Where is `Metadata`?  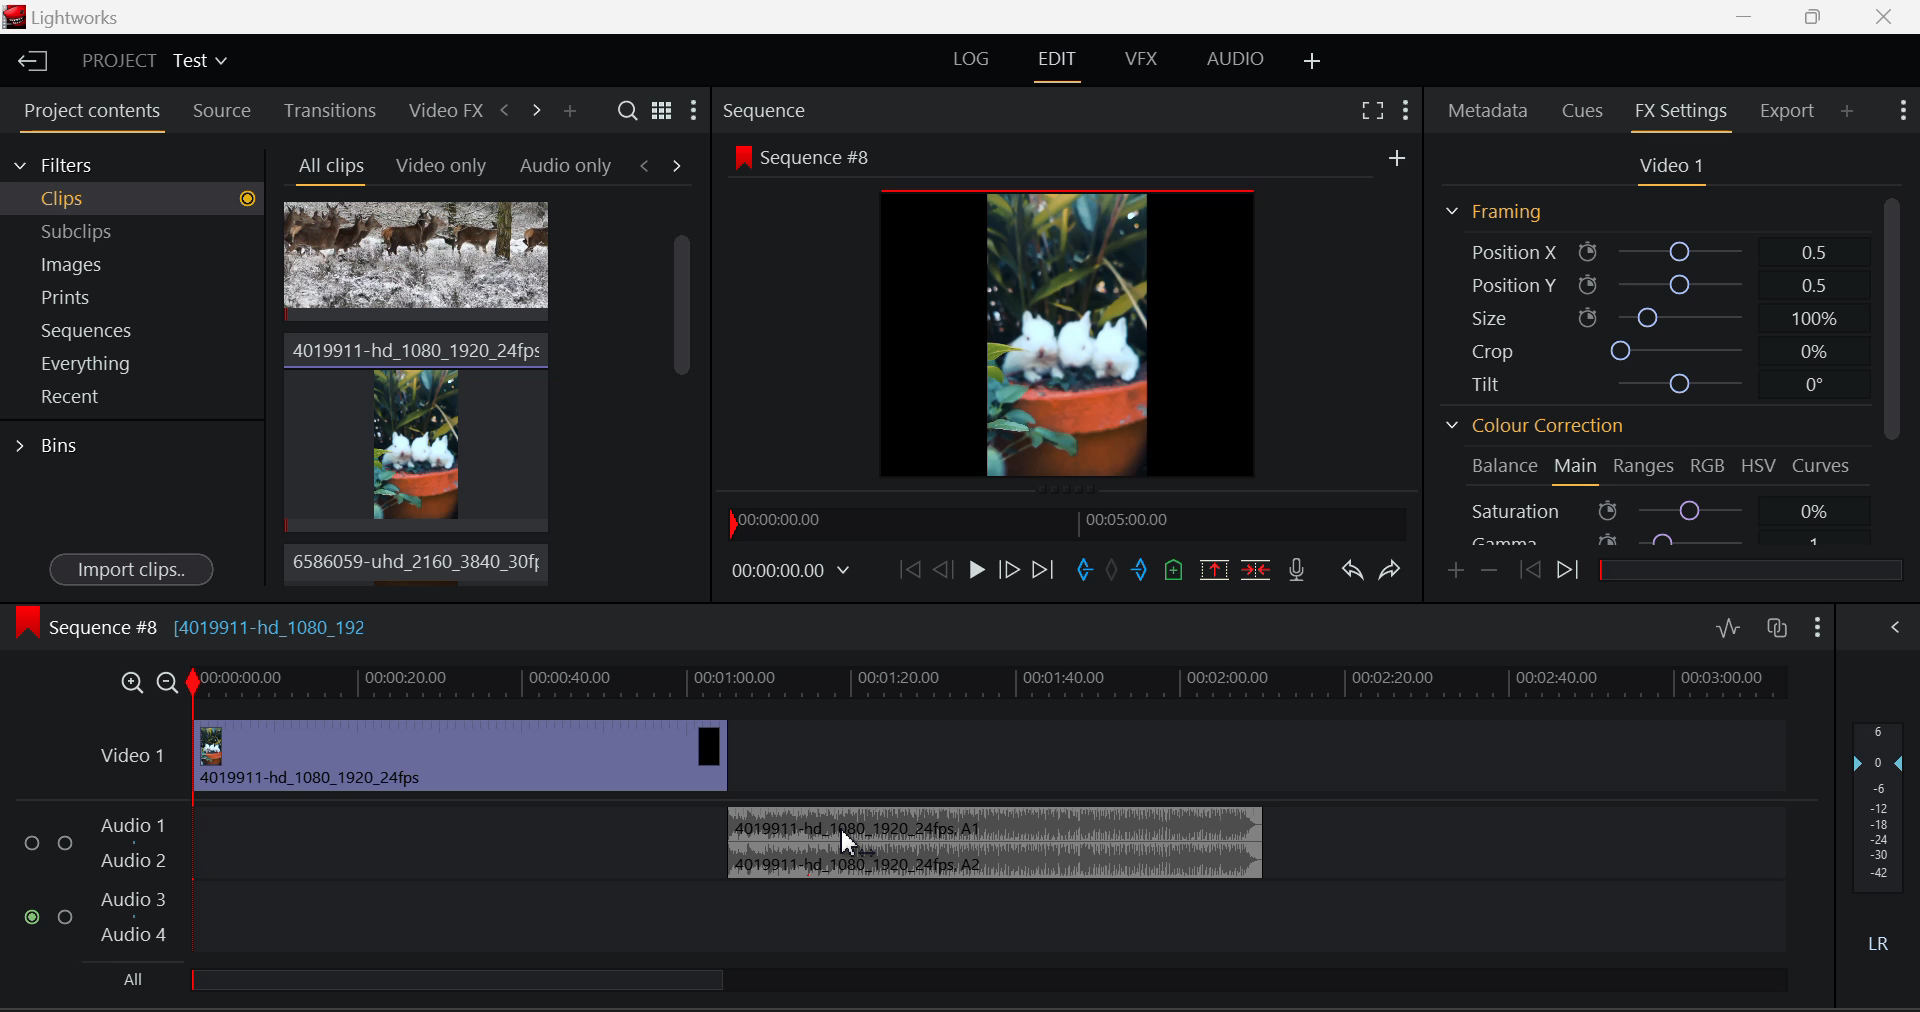
Metadata is located at coordinates (1490, 109).